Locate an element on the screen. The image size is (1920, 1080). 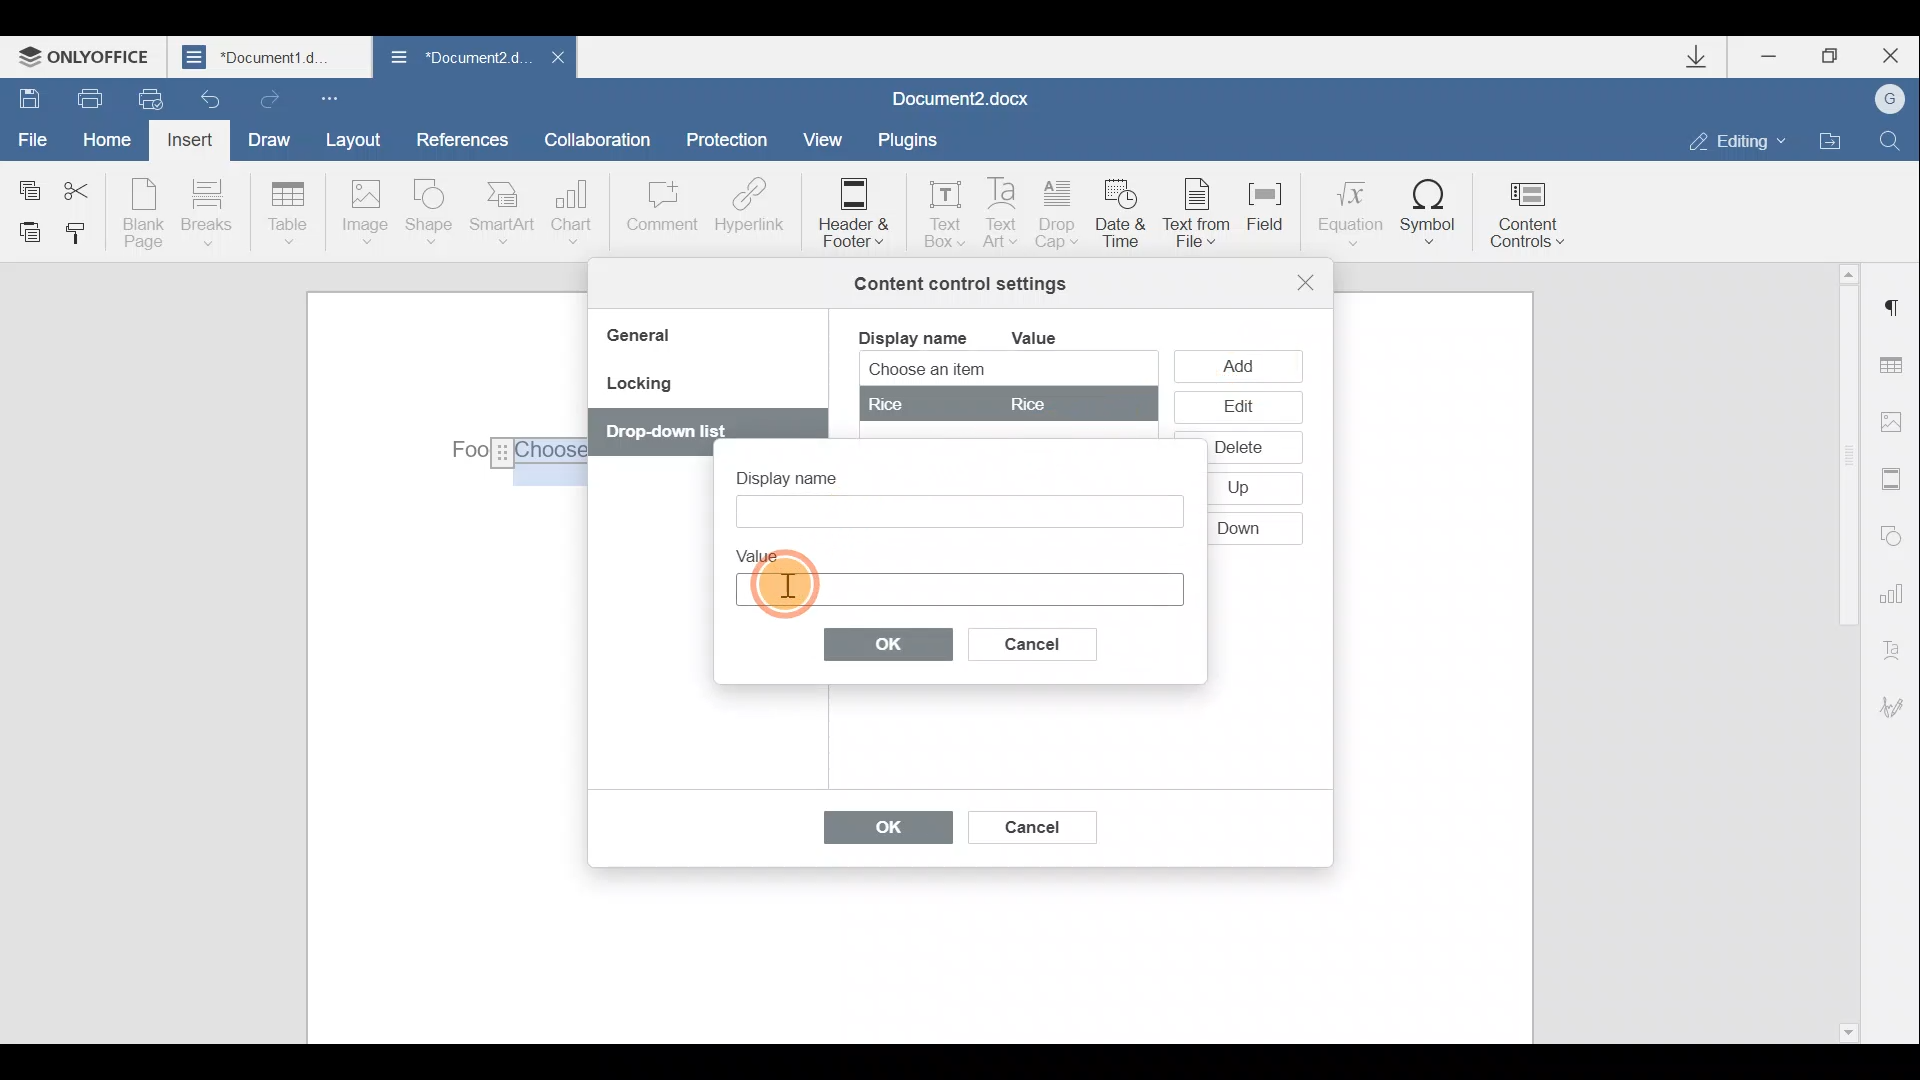
Copy style is located at coordinates (78, 237).